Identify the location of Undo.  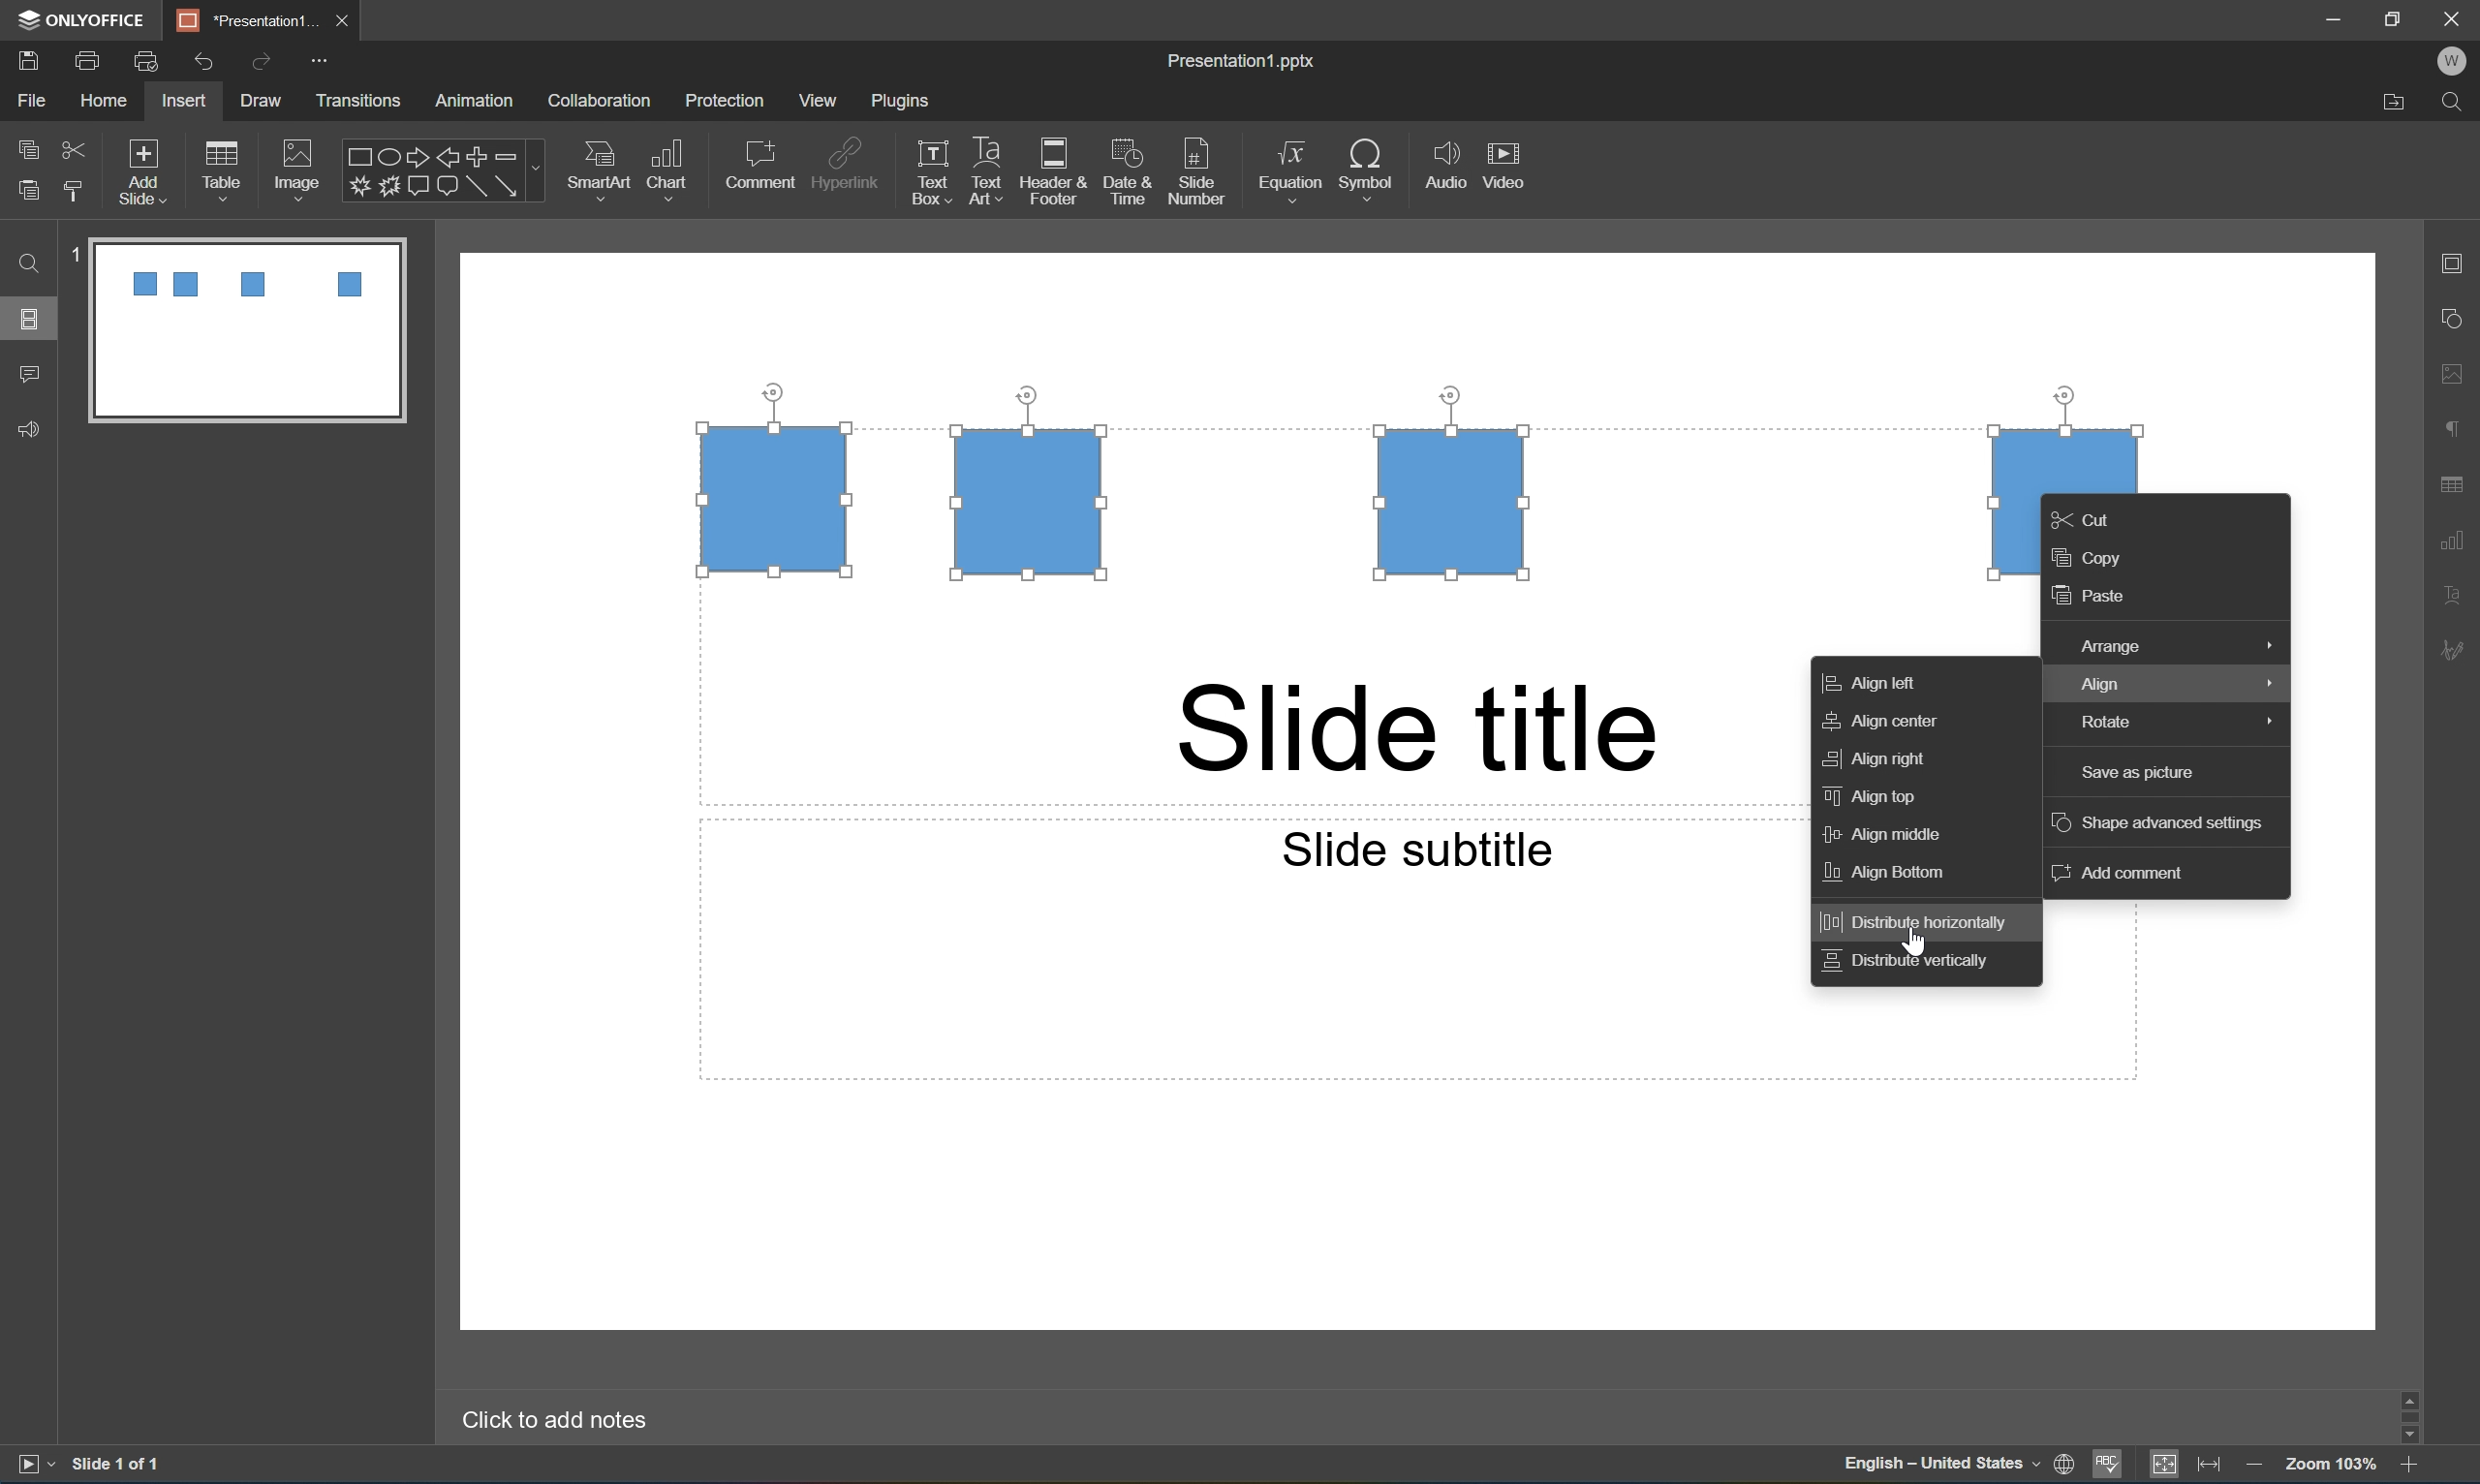
(203, 59).